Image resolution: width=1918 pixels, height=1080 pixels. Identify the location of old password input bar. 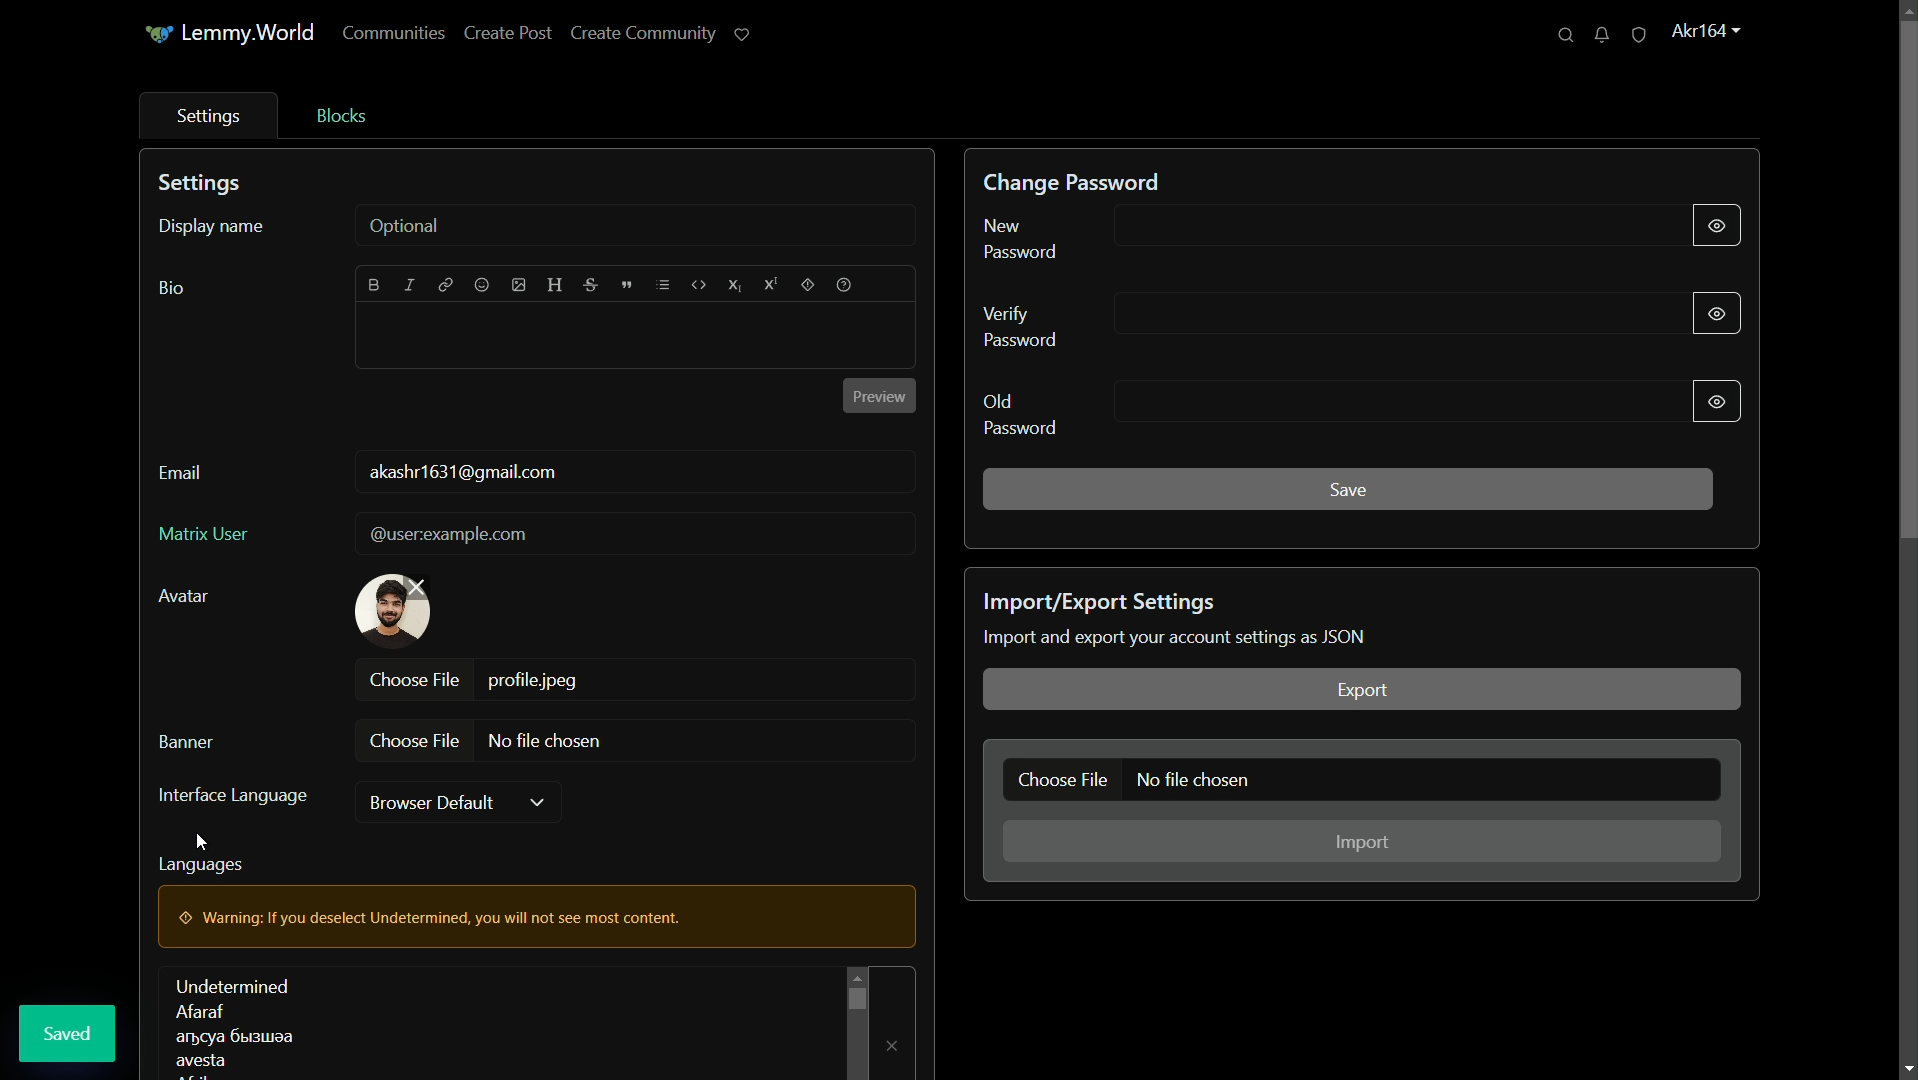
(1383, 403).